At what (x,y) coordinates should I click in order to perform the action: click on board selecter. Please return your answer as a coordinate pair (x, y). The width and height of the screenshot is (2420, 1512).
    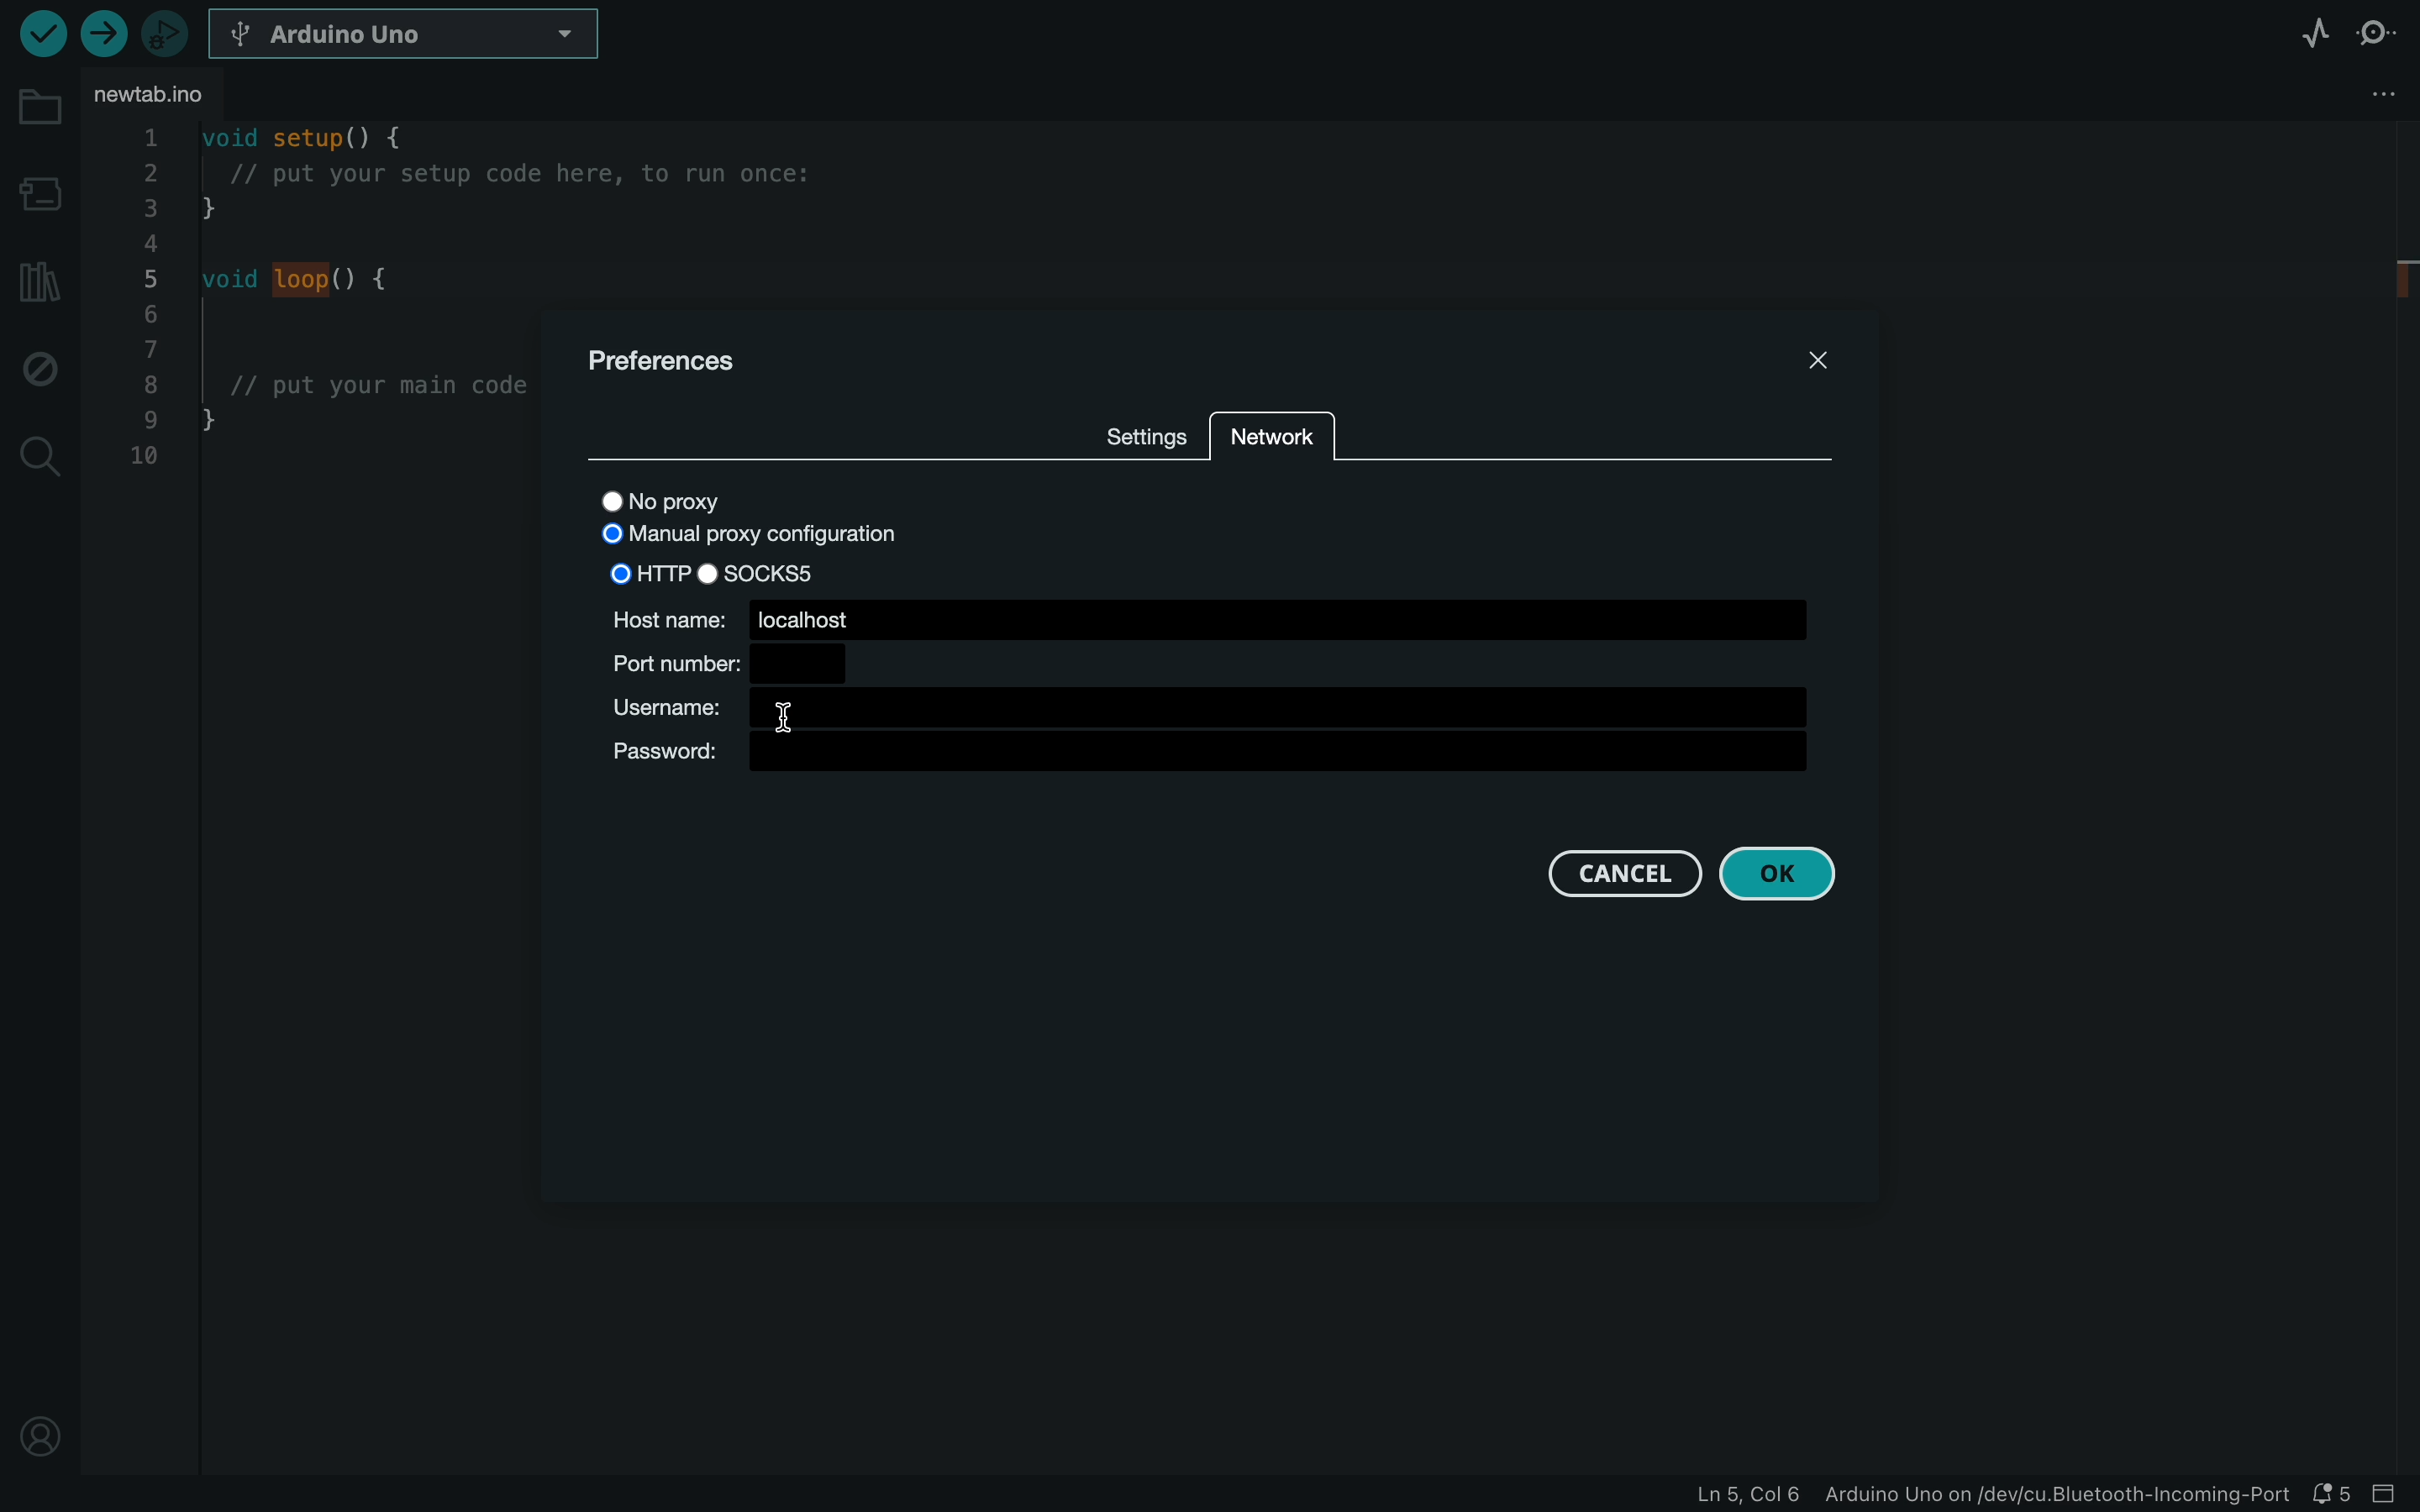
    Looking at the image, I should click on (409, 35).